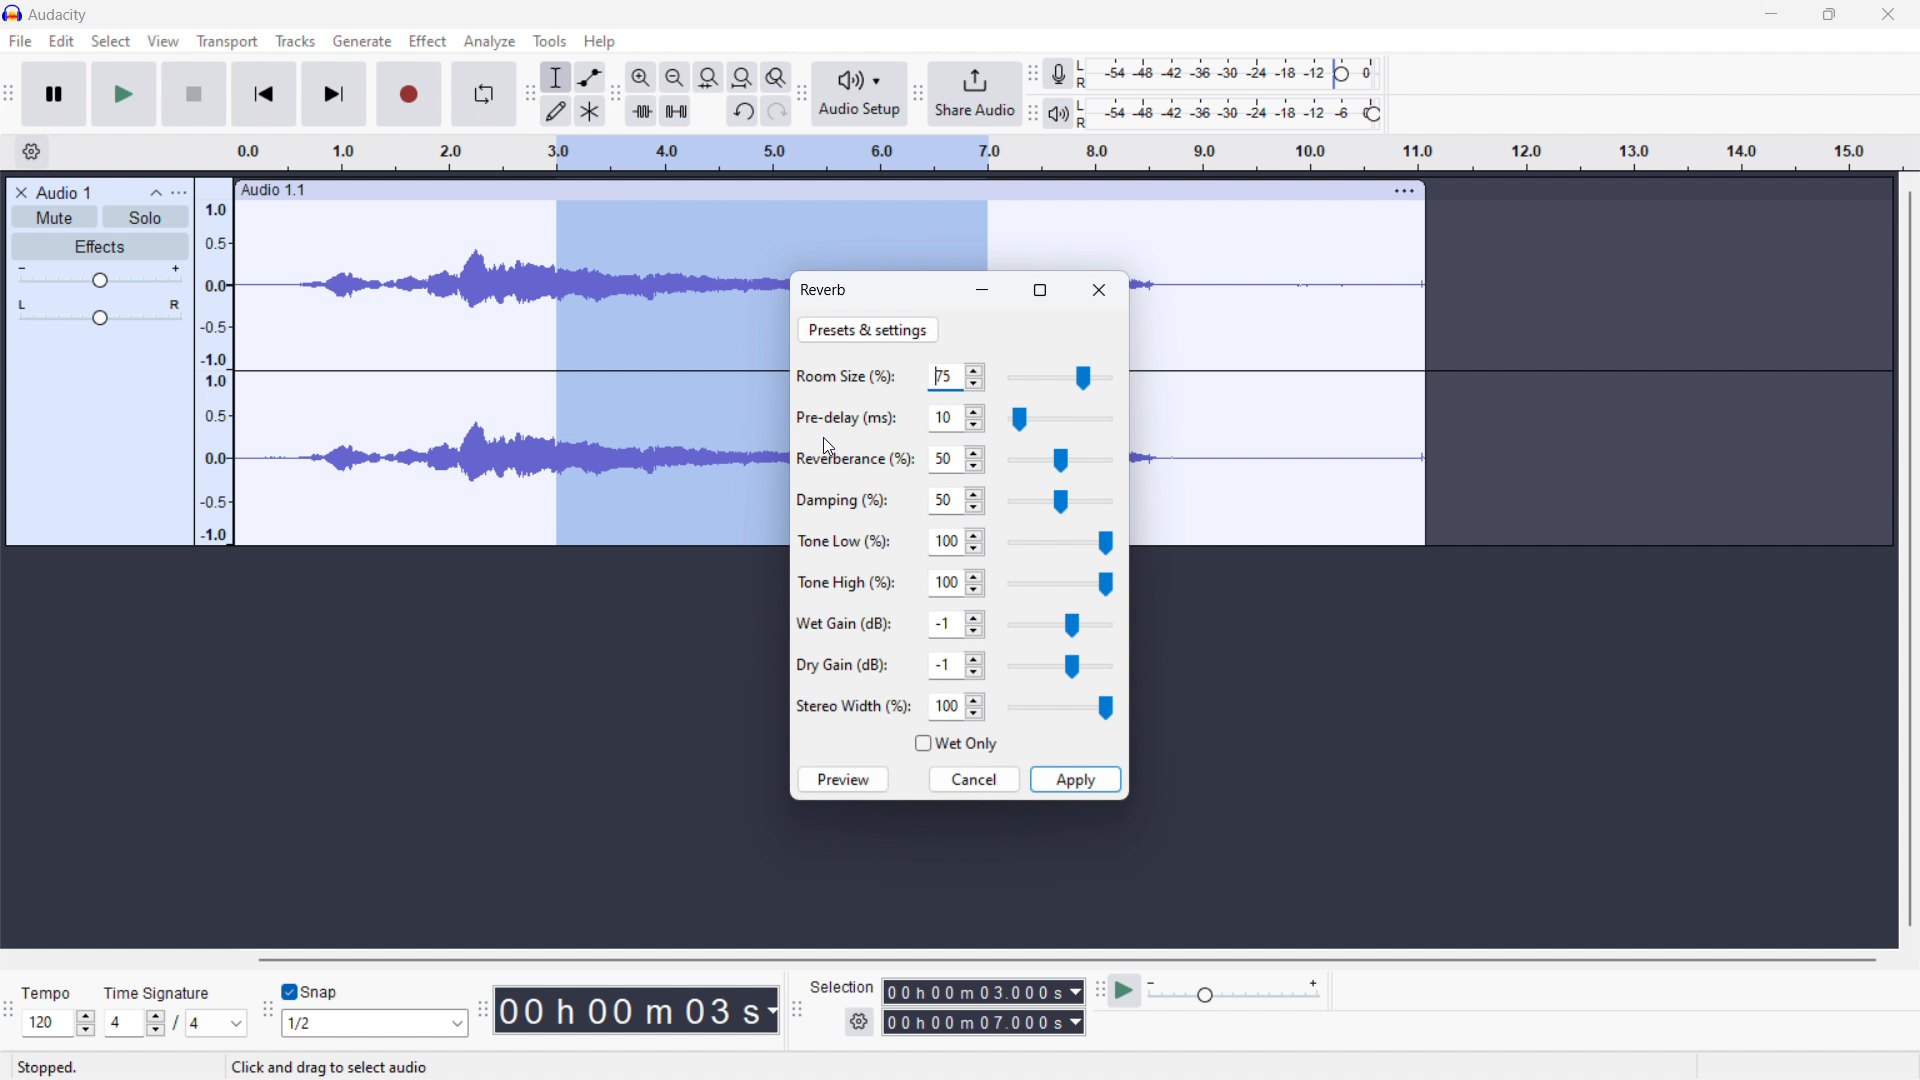 The image size is (1920, 1080). I want to click on preview, so click(843, 777).